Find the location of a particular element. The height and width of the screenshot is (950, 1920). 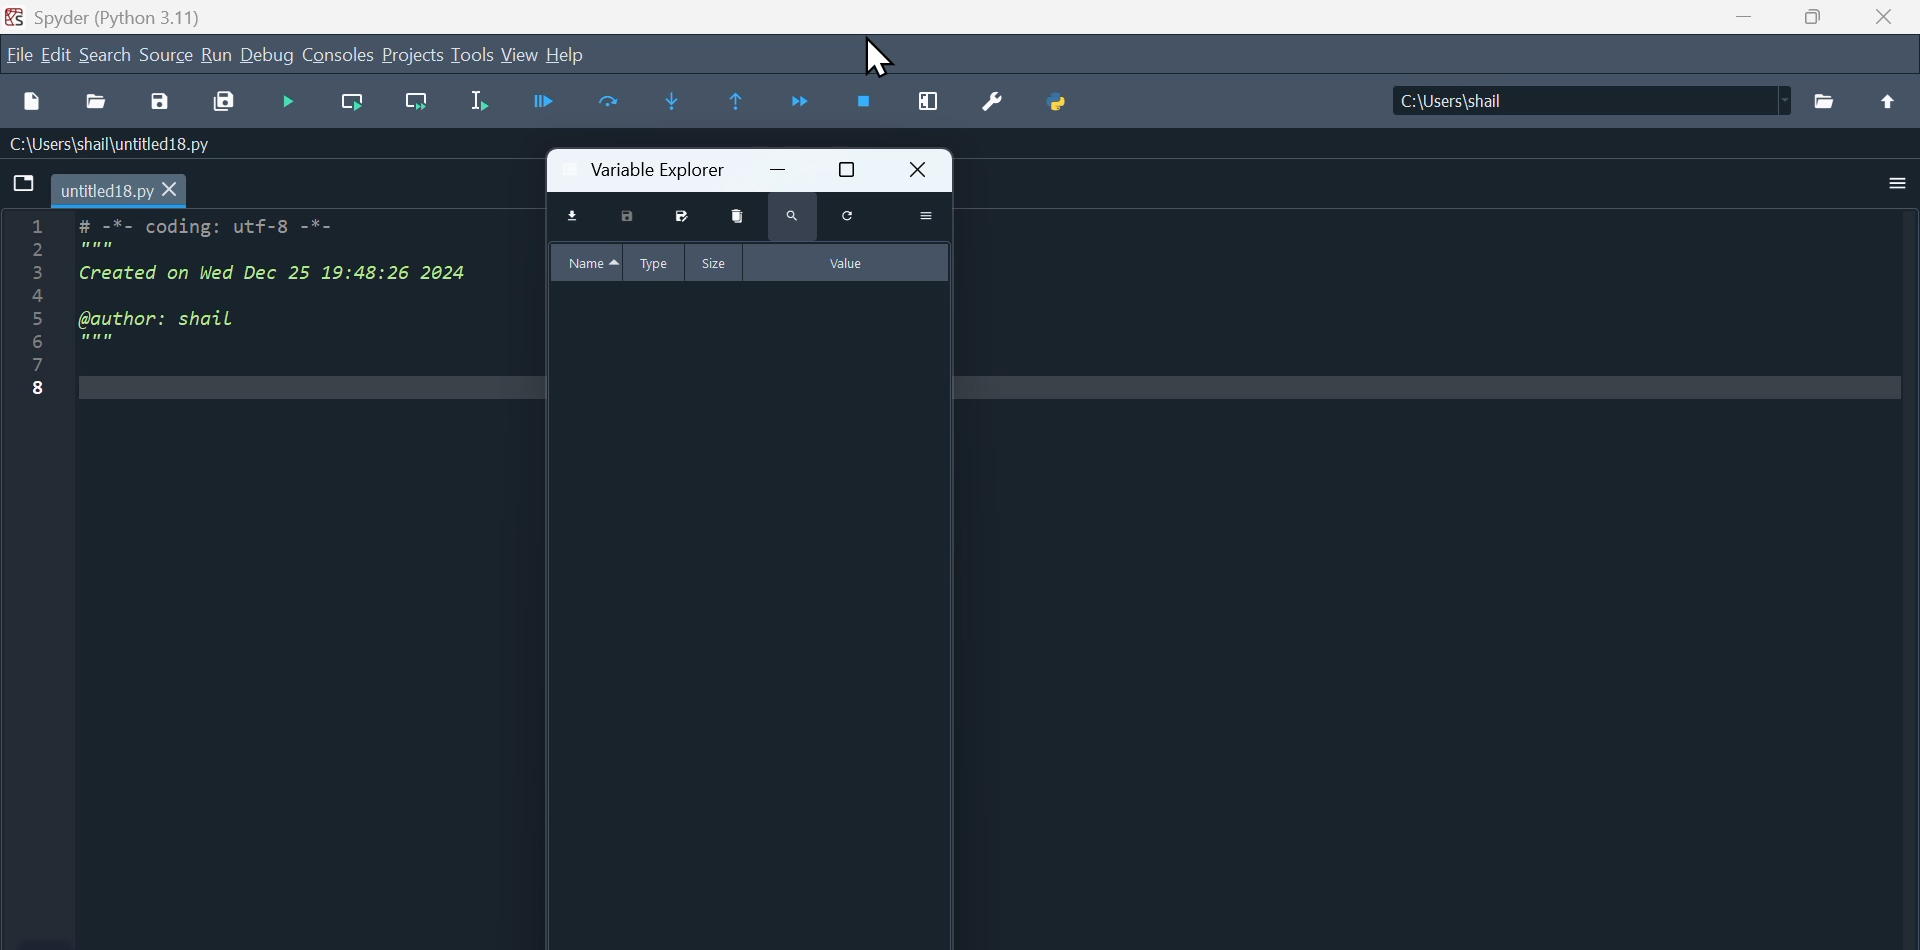

name  is located at coordinates (582, 262).